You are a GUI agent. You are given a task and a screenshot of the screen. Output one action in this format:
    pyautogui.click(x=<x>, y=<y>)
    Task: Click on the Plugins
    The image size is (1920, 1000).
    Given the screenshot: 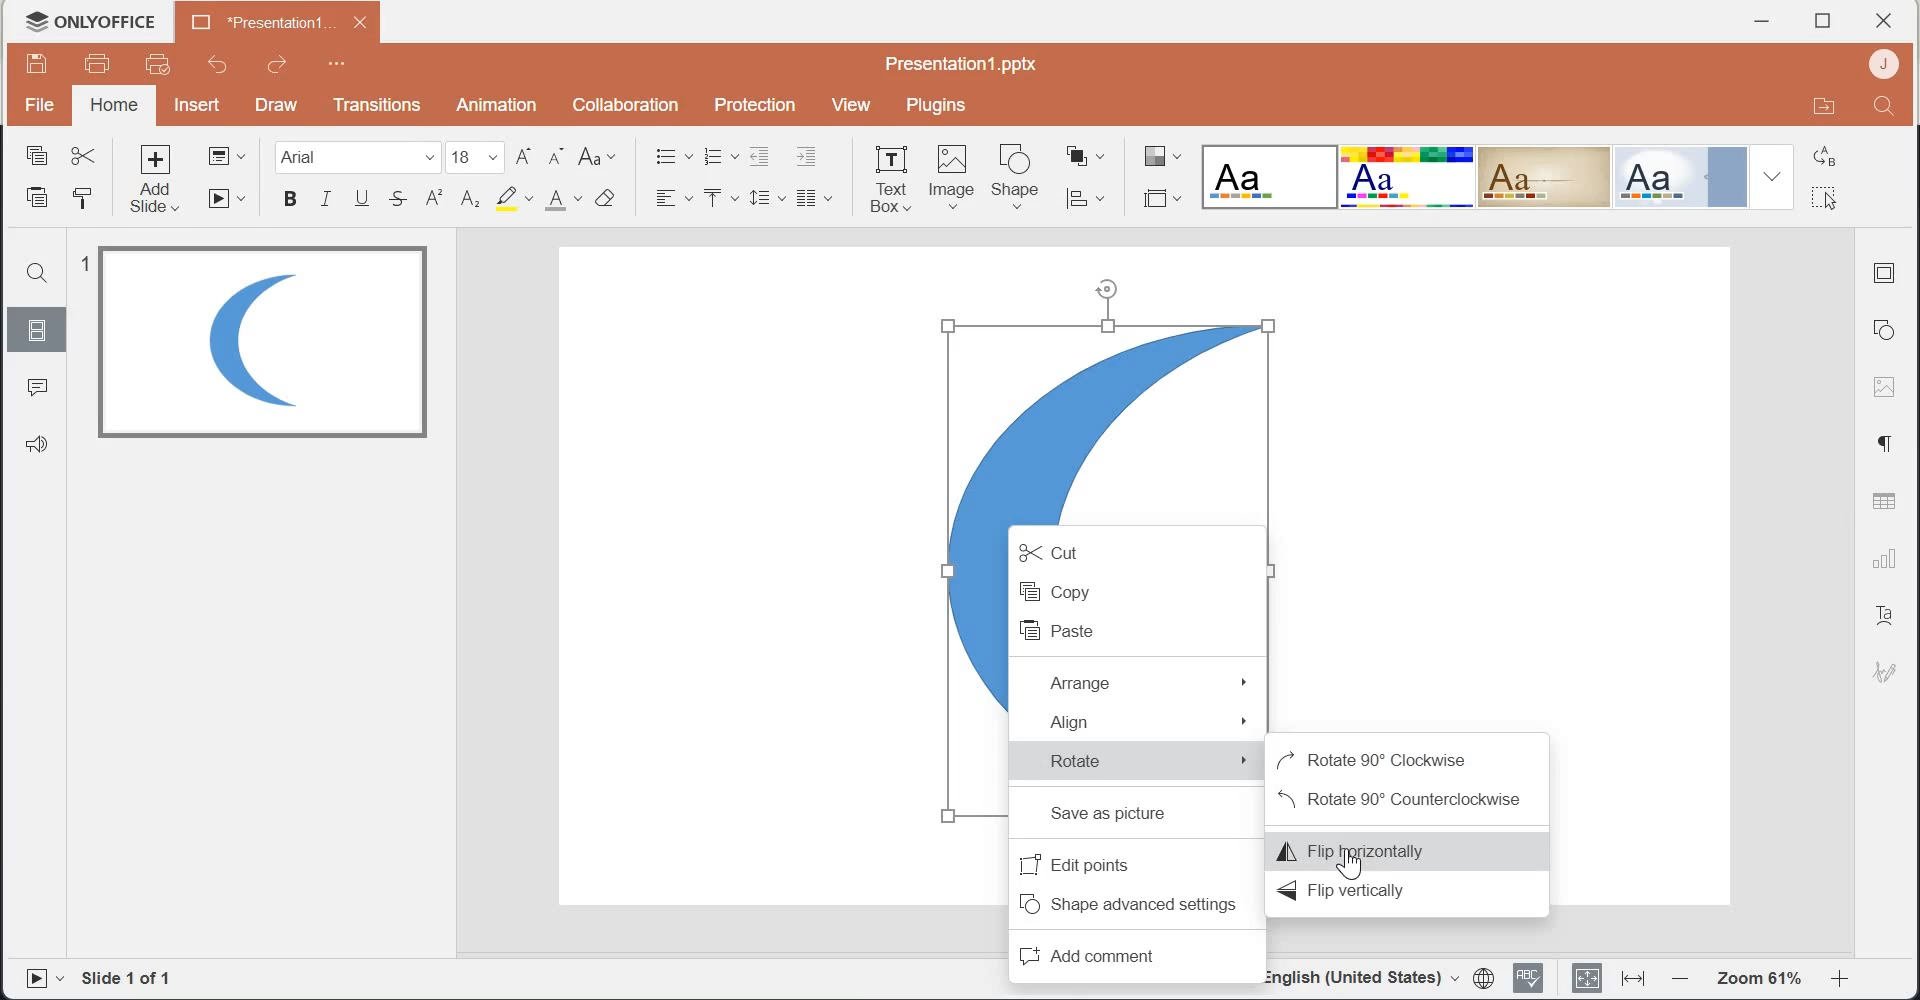 What is the action you would take?
    pyautogui.click(x=933, y=107)
    